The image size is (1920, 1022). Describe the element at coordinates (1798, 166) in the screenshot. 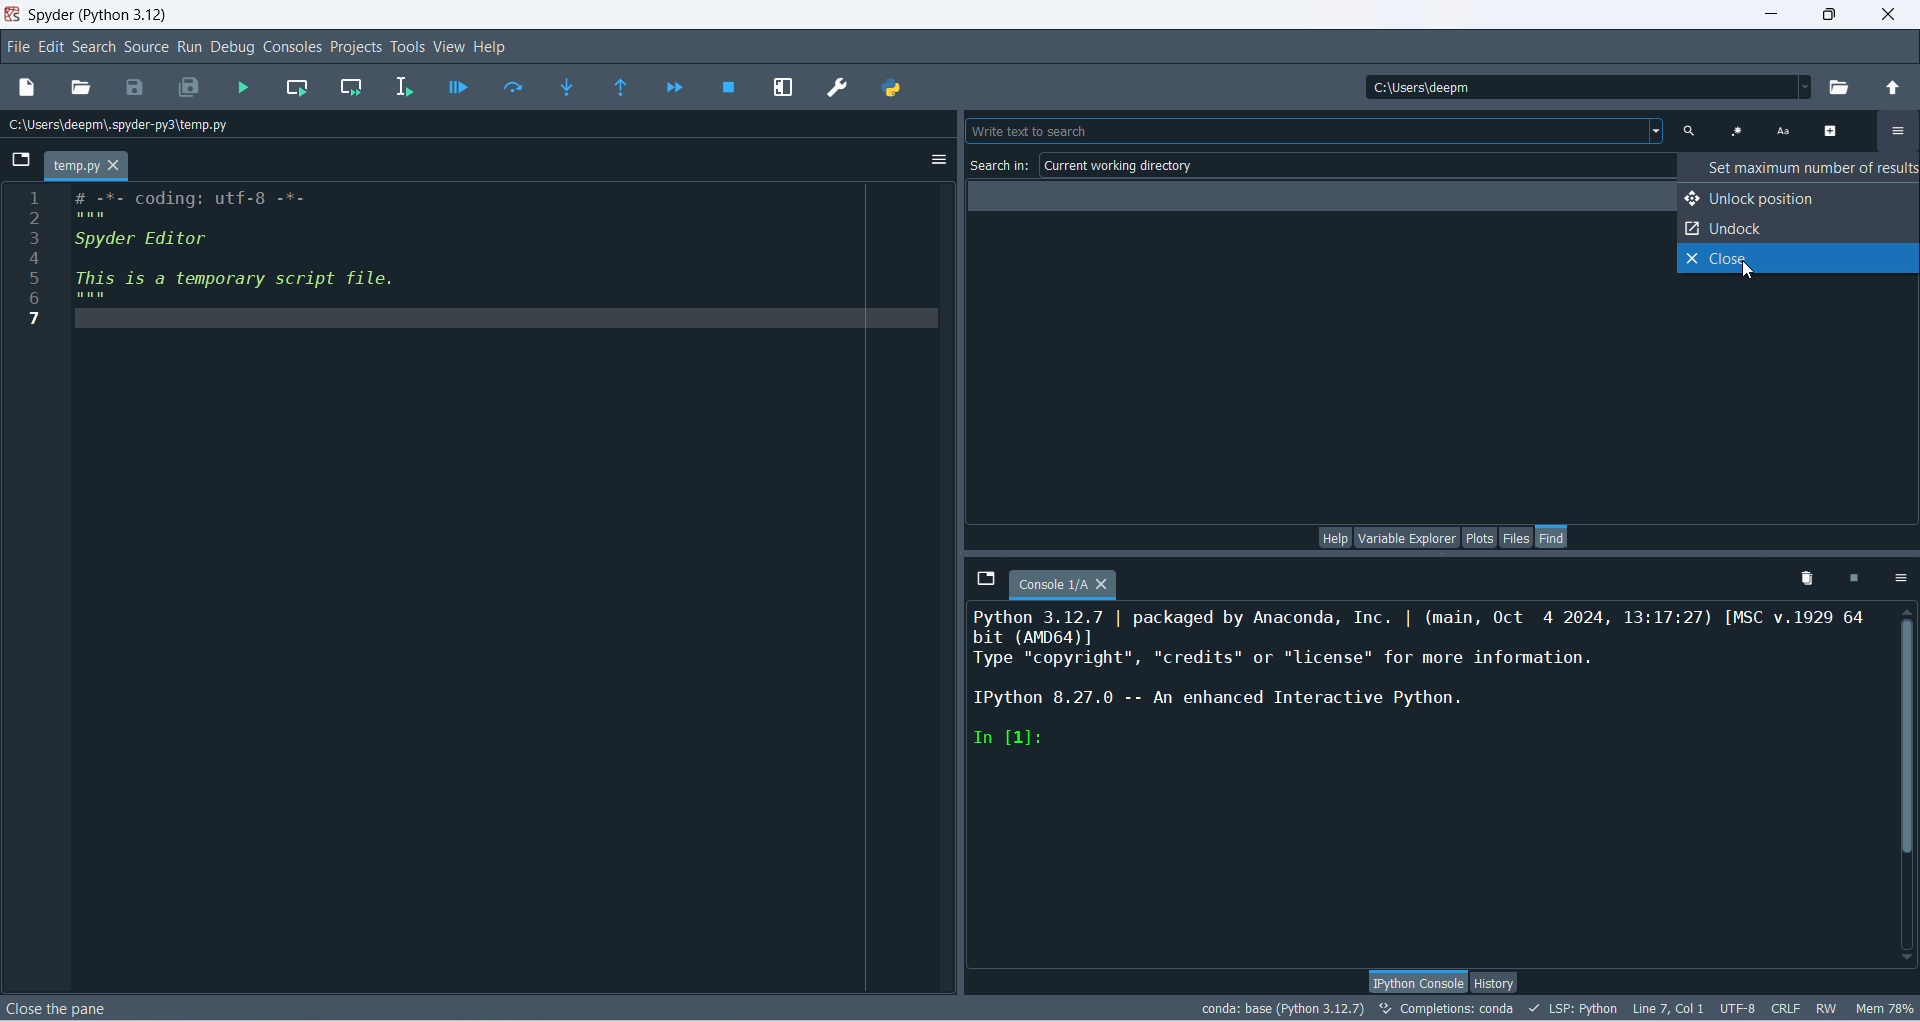

I see `set maximum numbers of results` at that location.